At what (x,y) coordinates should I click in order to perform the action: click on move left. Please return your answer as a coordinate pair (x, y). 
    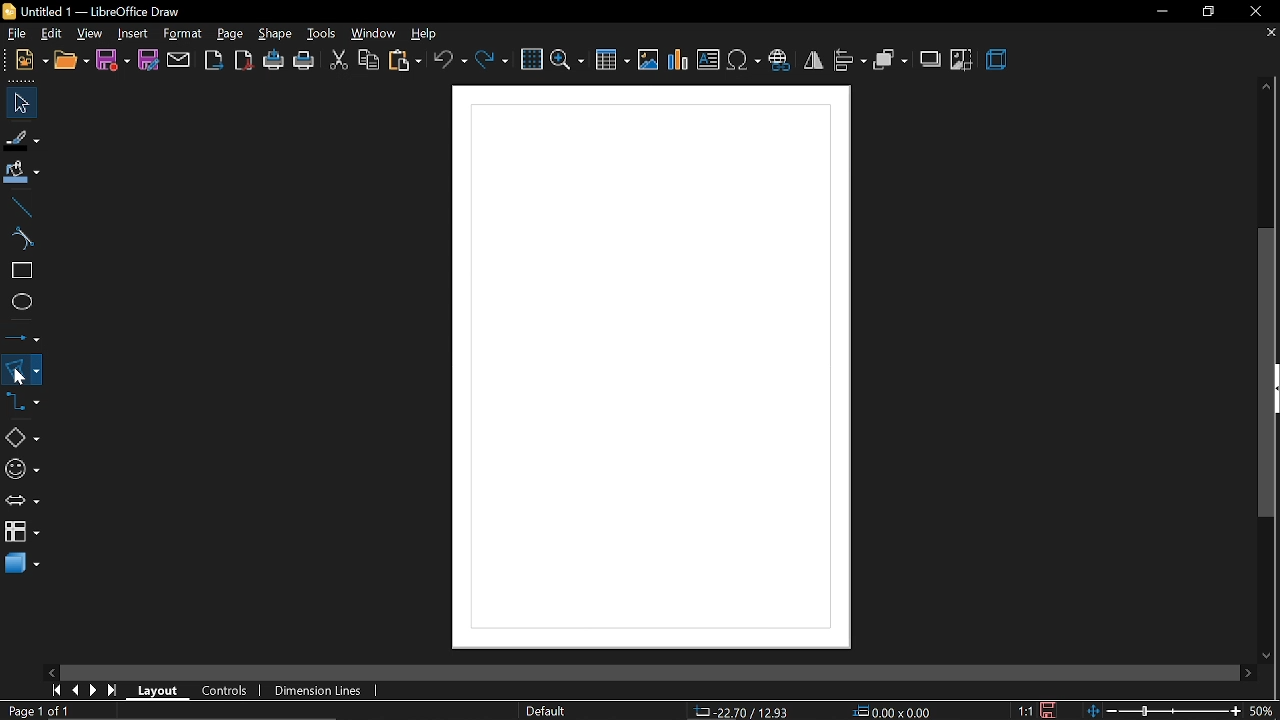
    Looking at the image, I should click on (51, 671).